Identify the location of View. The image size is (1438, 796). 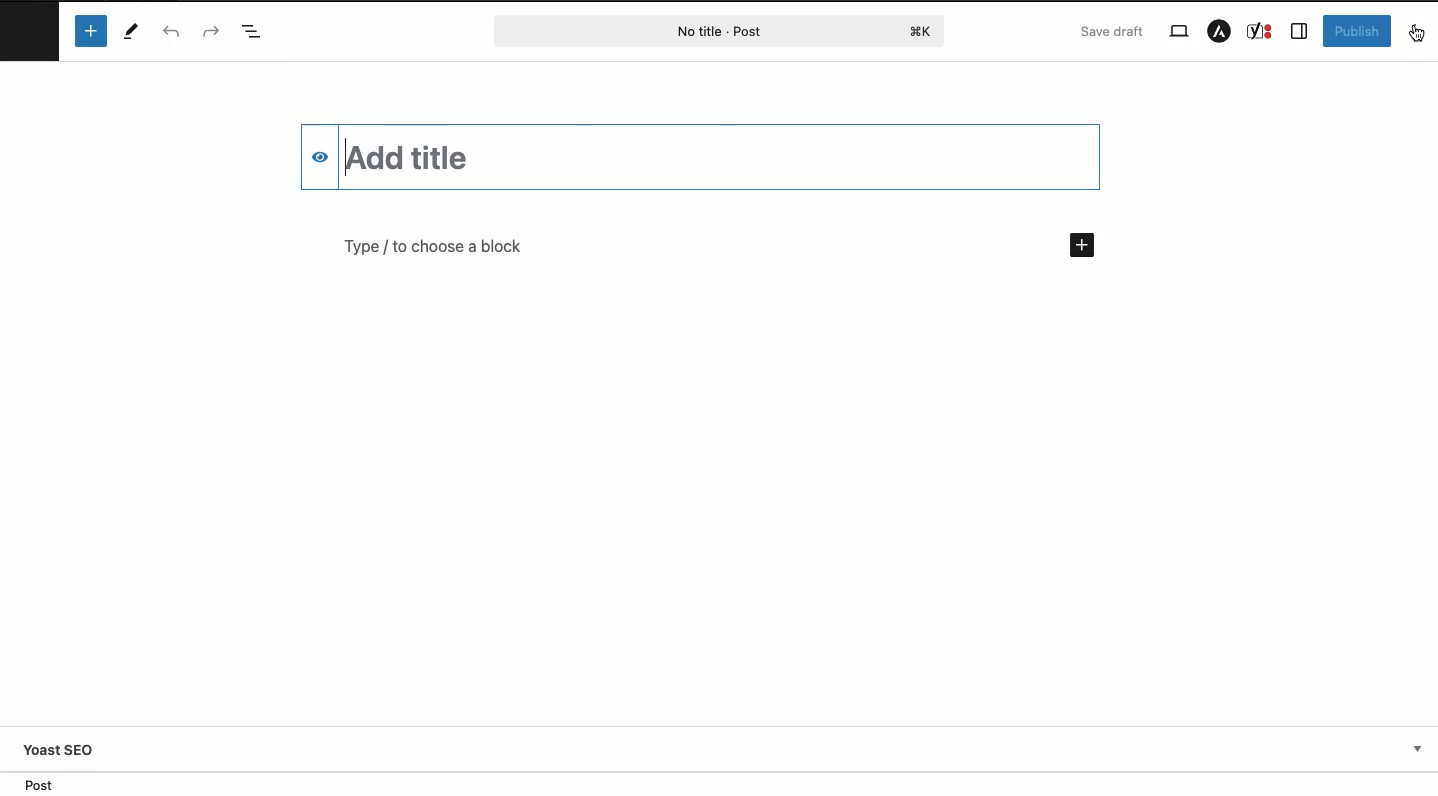
(1177, 32).